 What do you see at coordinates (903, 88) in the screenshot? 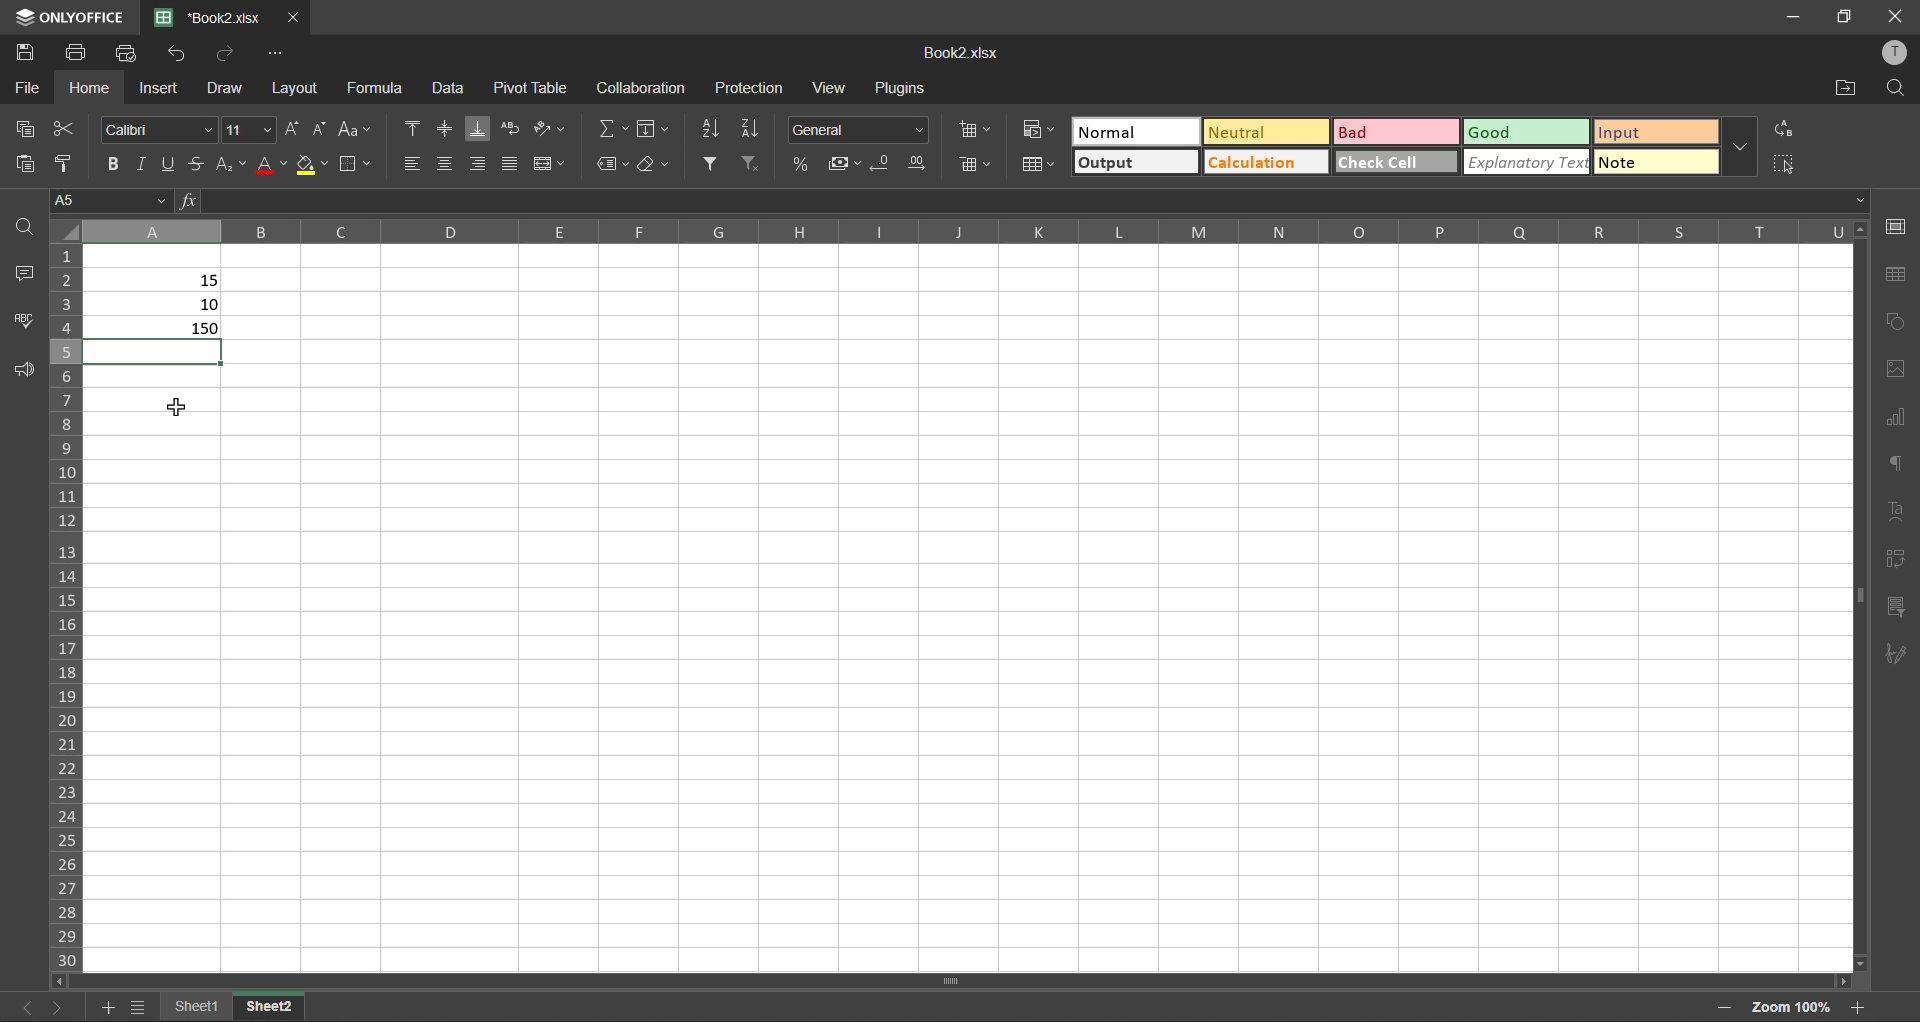
I see `plugins` at bounding box center [903, 88].